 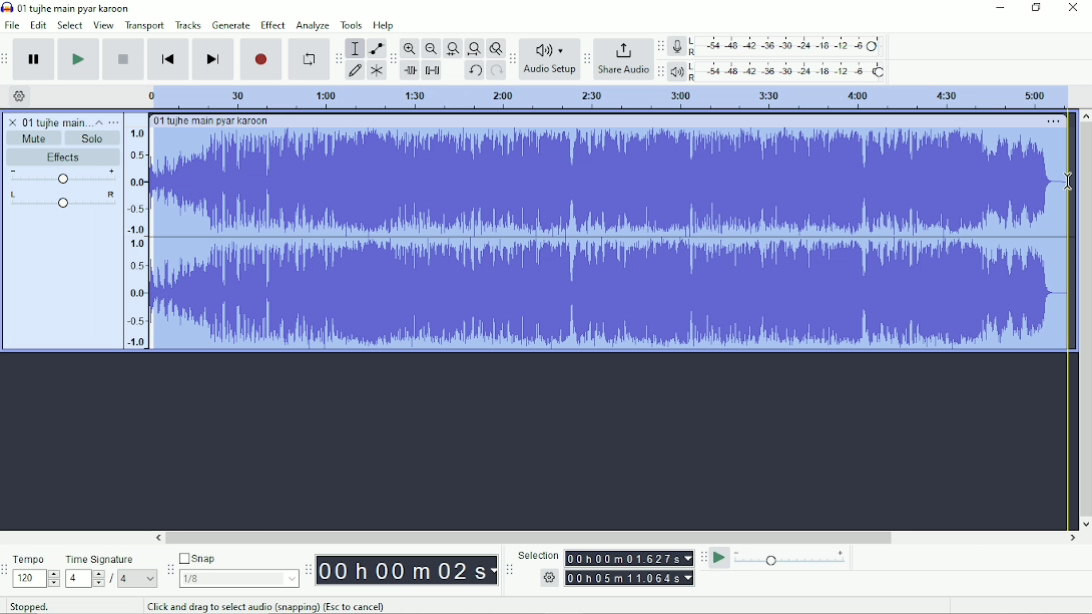 I want to click on Fit project to width, so click(x=473, y=49).